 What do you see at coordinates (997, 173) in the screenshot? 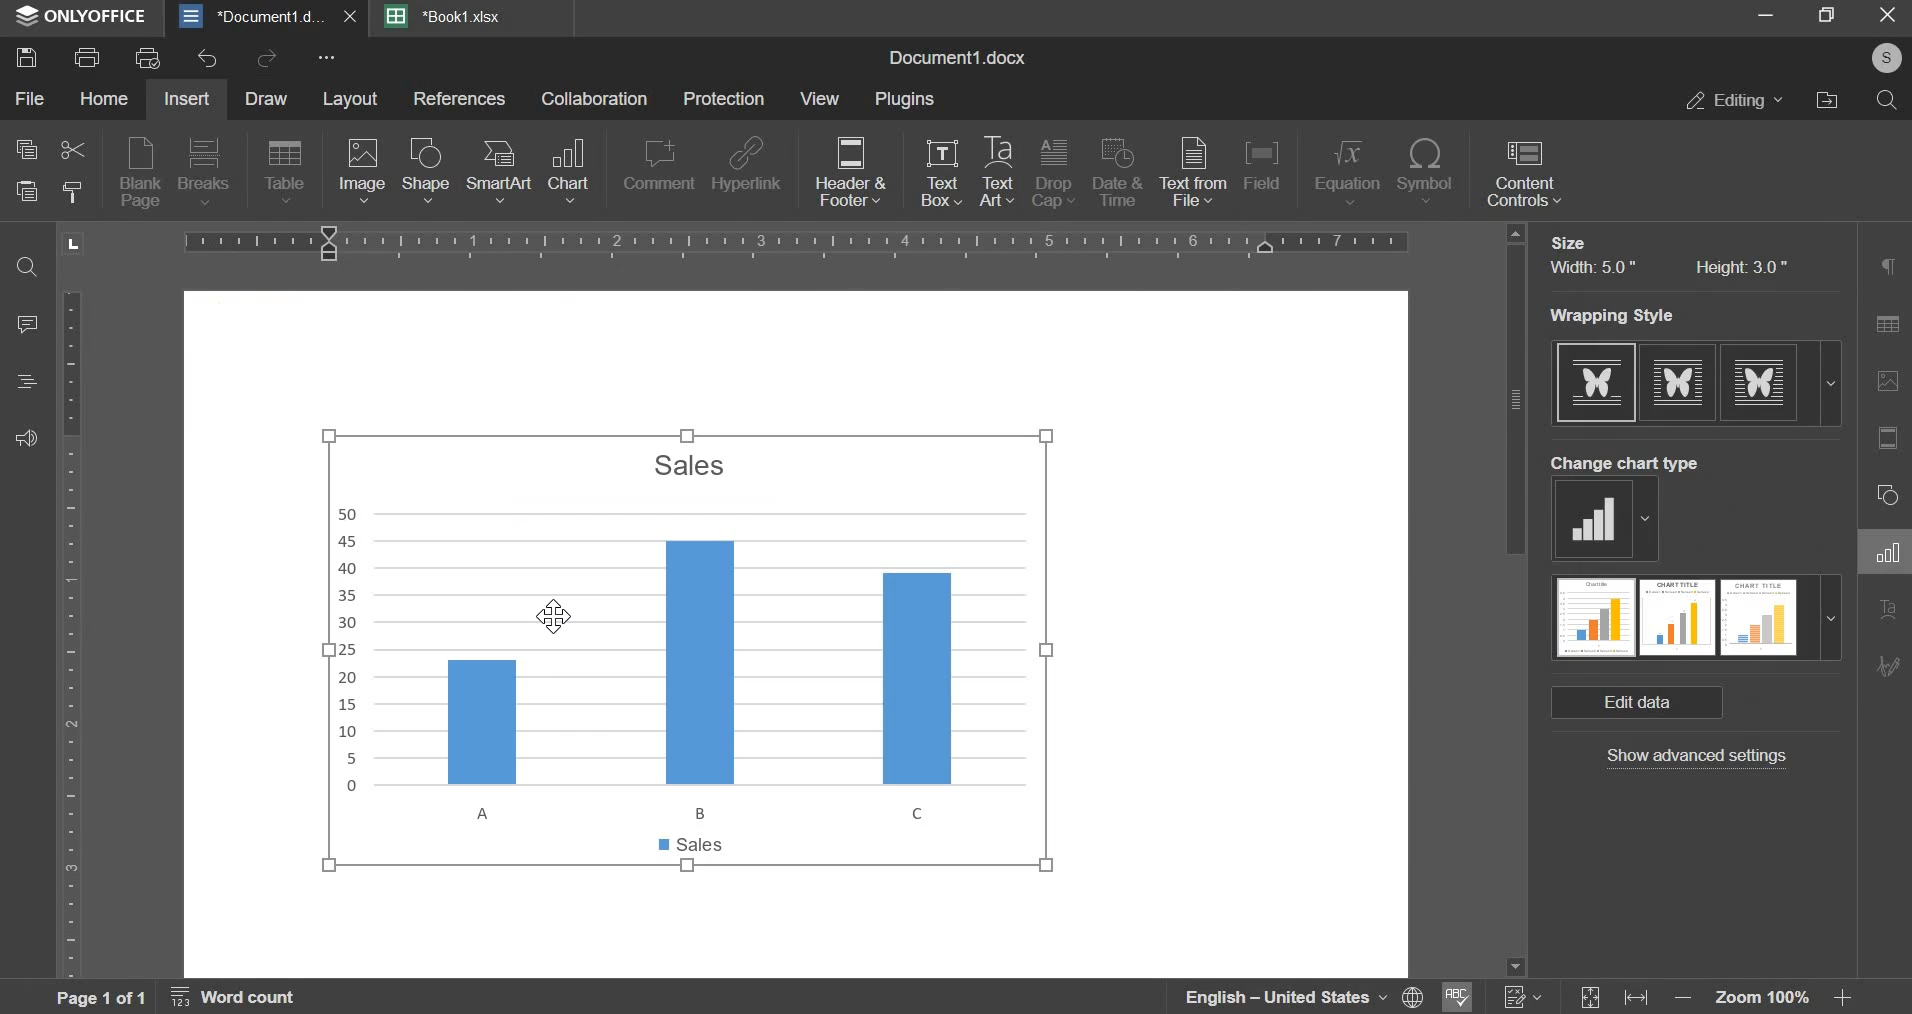
I see `text art` at bounding box center [997, 173].